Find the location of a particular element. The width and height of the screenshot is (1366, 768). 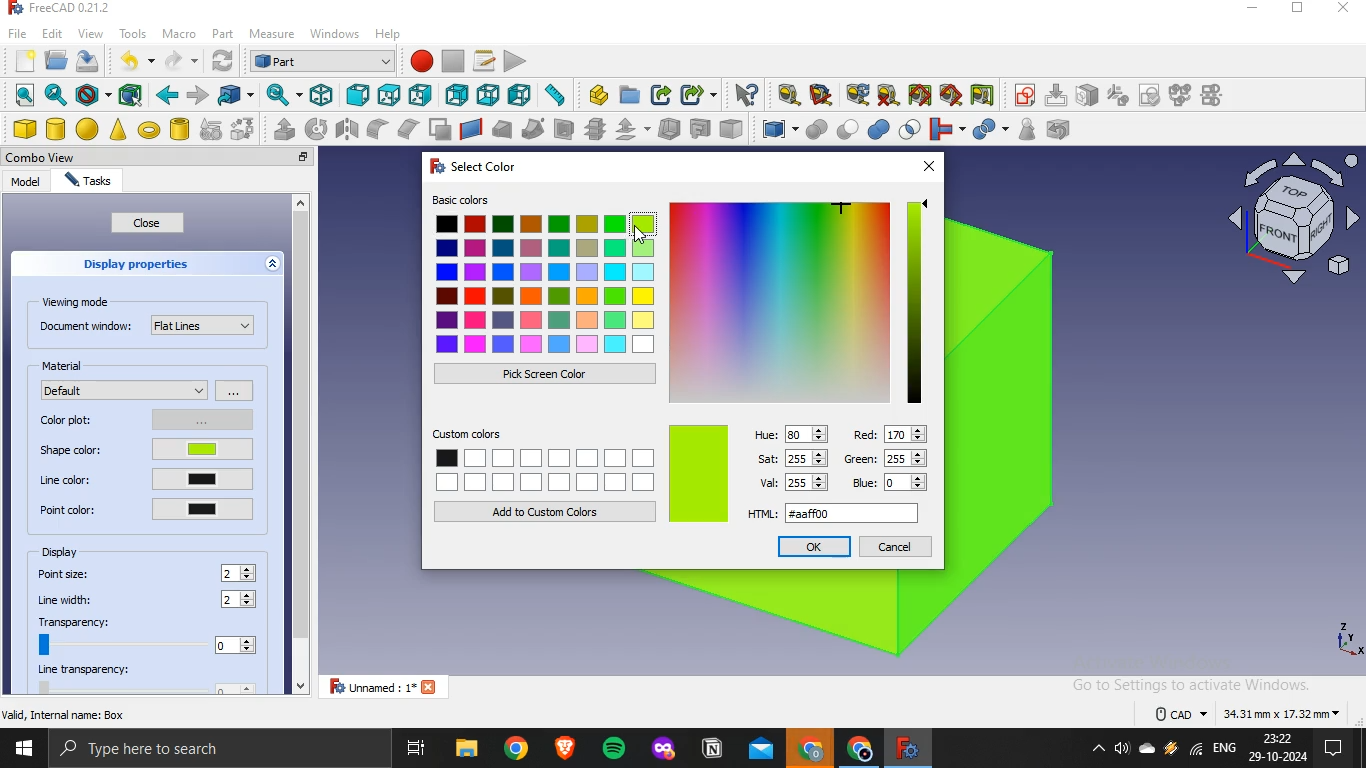

extrude is located at coordinates (284, 129).